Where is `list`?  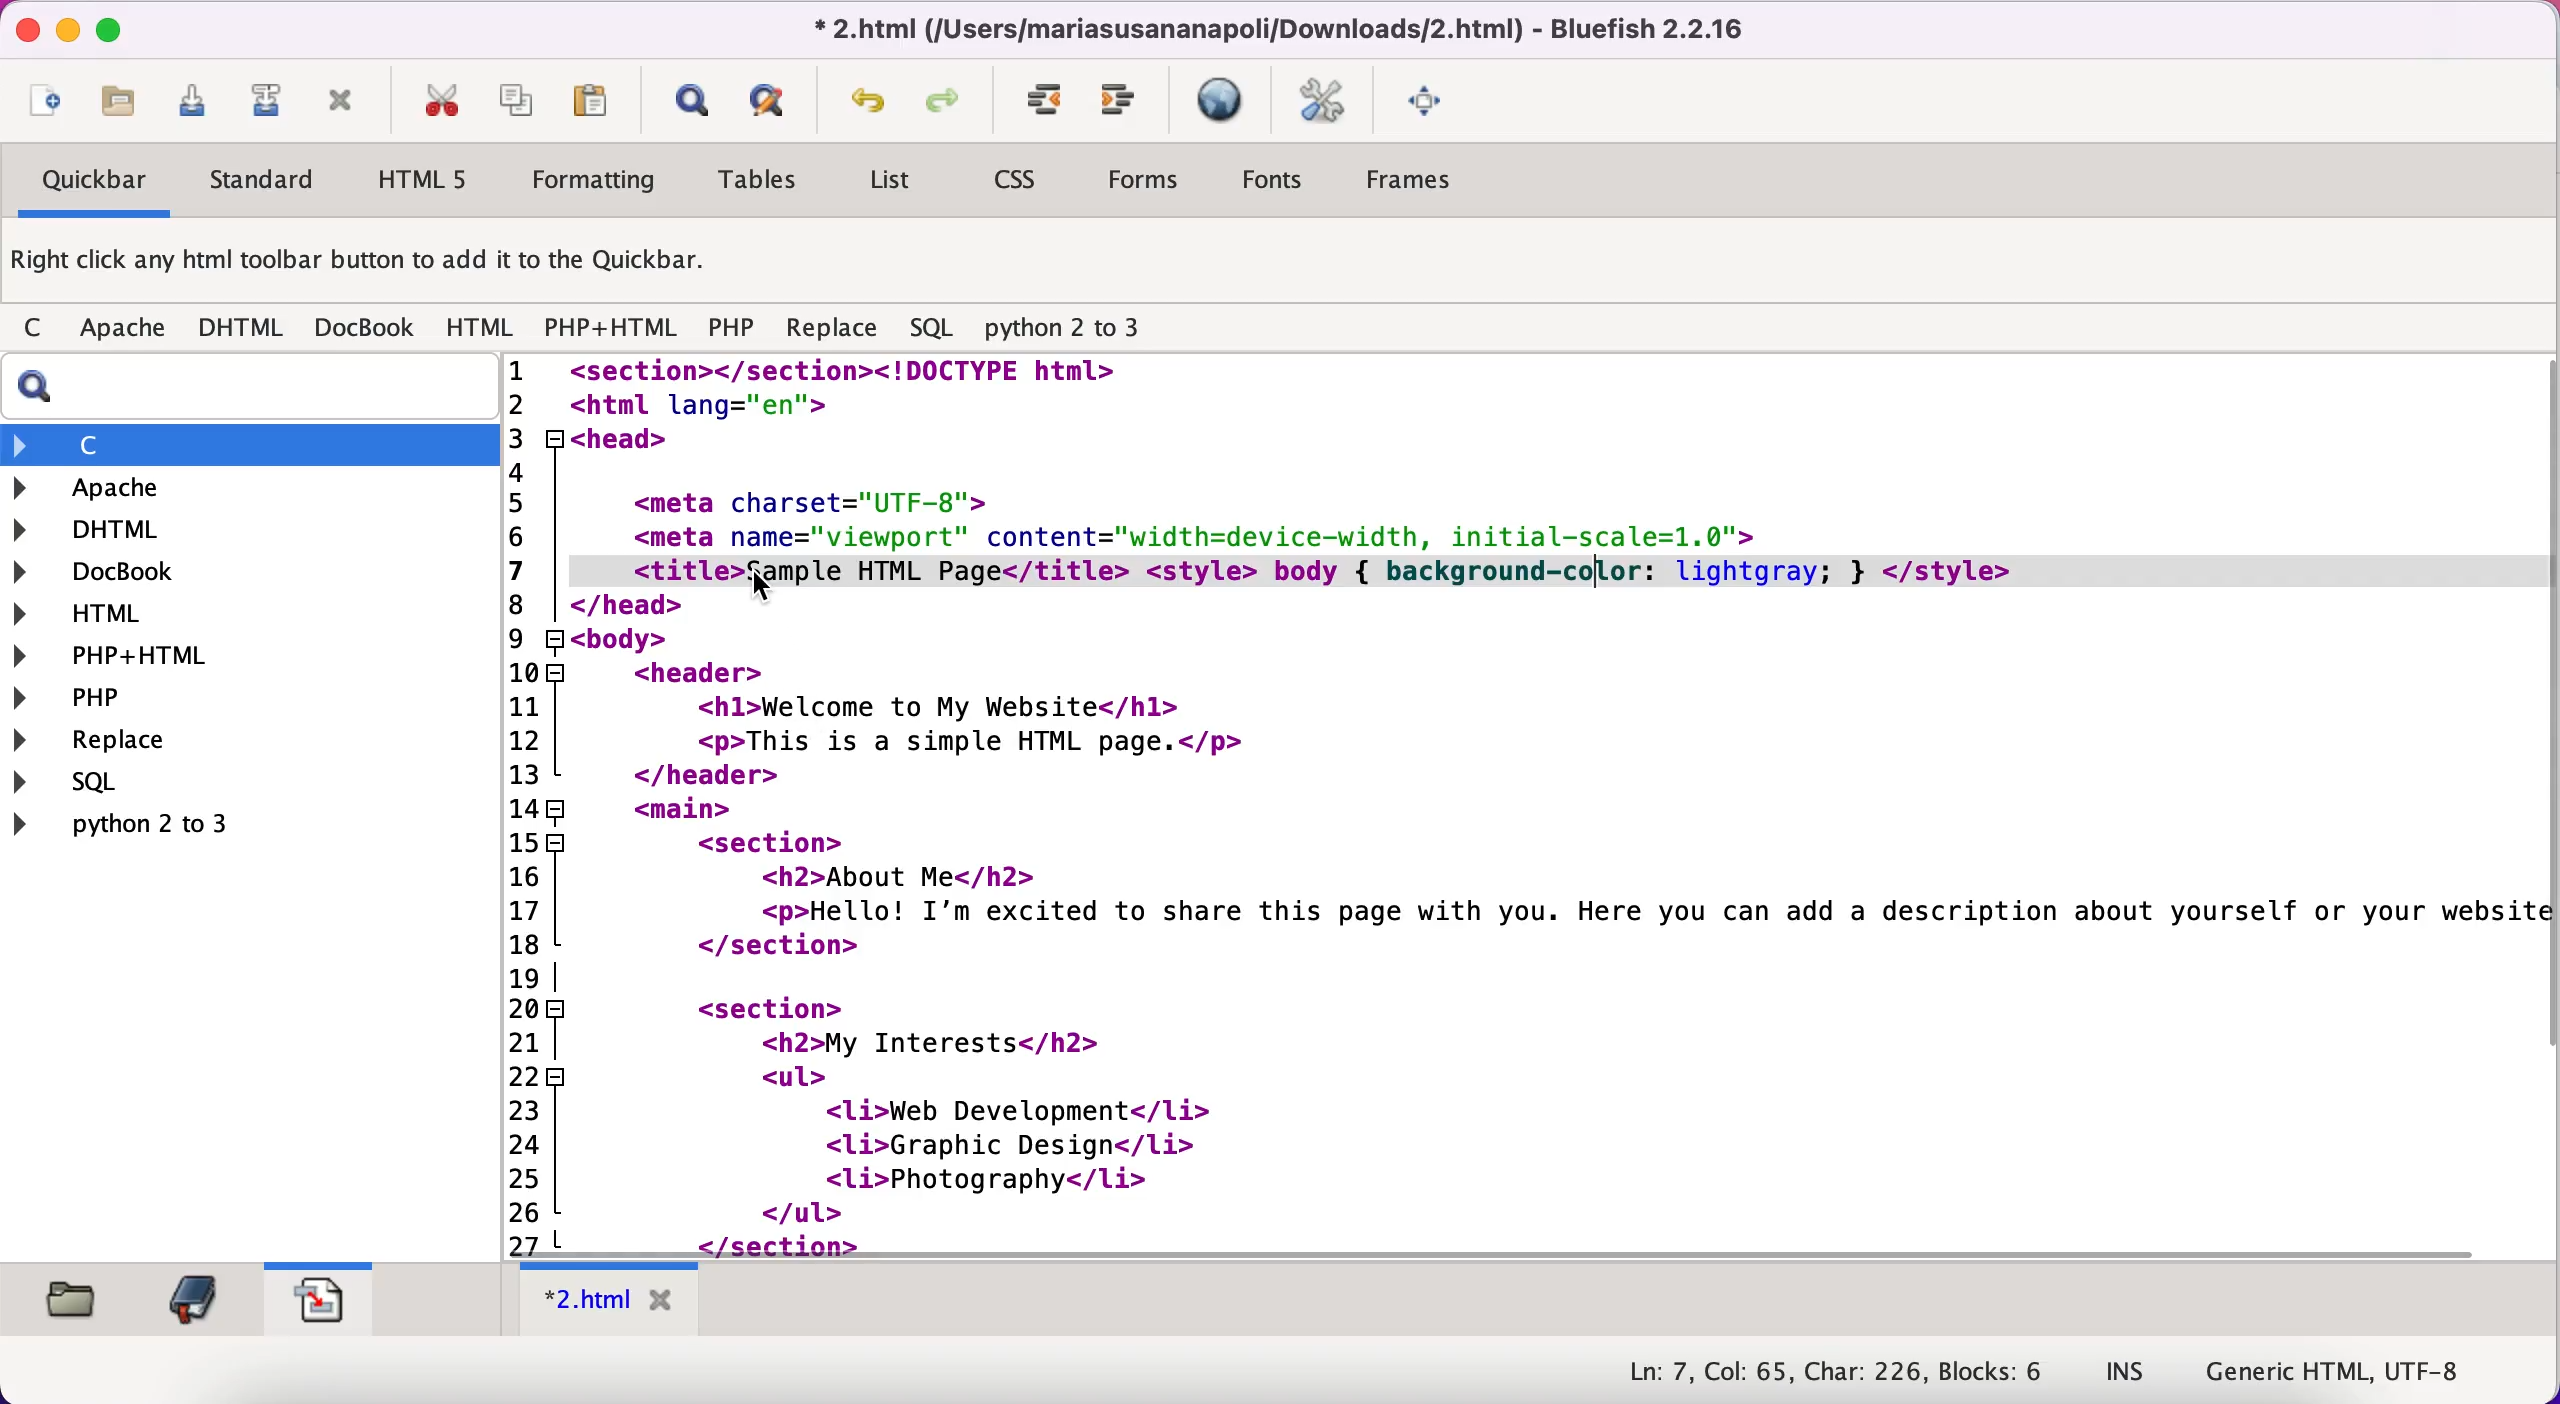 list is located at coordinates (888, 184).